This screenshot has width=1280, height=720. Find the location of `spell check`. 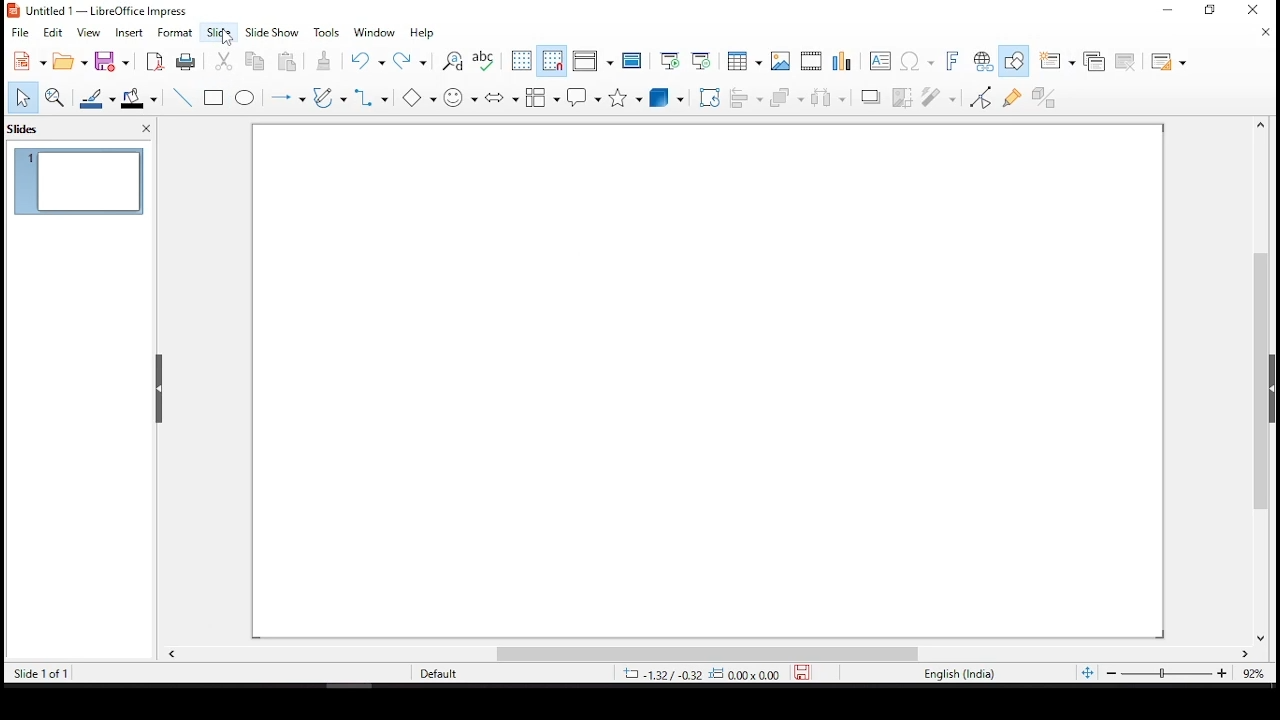

spell check is located at coordinates (488, 60).